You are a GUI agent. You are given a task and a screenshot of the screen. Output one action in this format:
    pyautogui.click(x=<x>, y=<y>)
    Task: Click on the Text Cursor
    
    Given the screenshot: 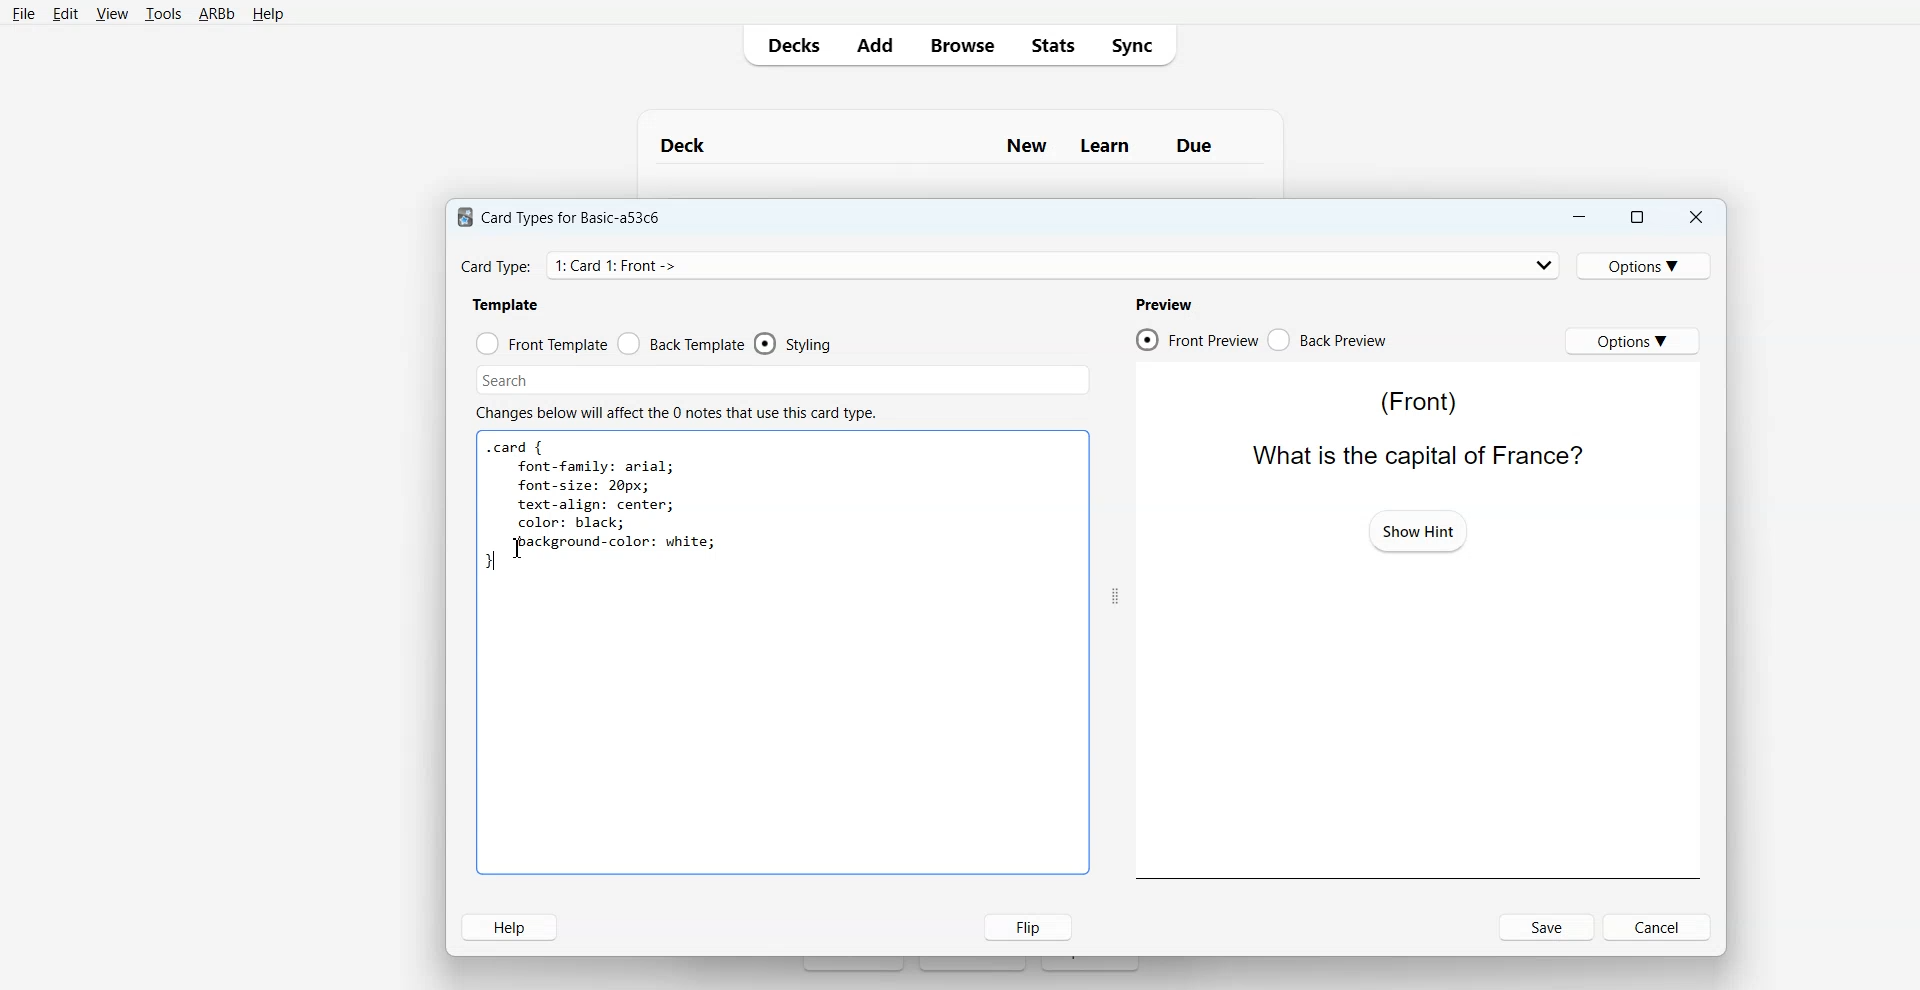 What is the action you would take?
    pyautogui.click(x=522, y=548)
    